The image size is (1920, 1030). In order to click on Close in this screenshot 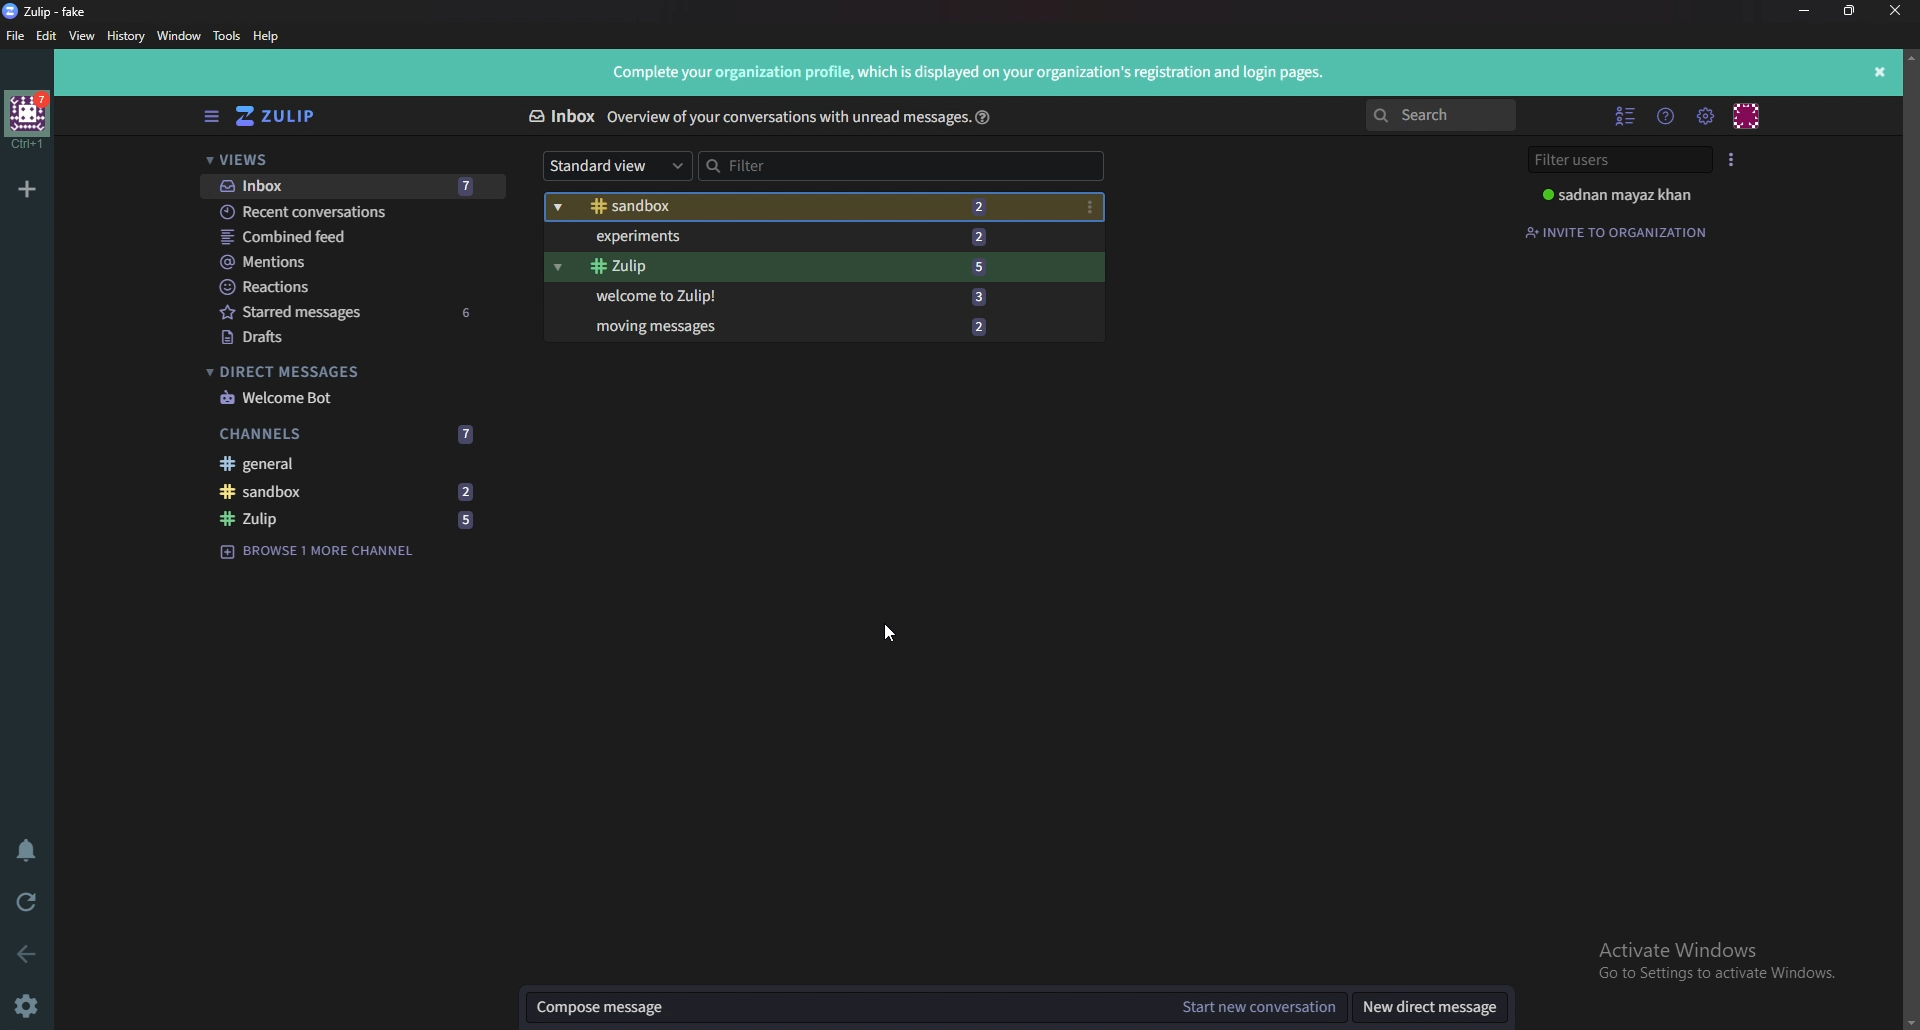, I will do `click(1894, 10)`.